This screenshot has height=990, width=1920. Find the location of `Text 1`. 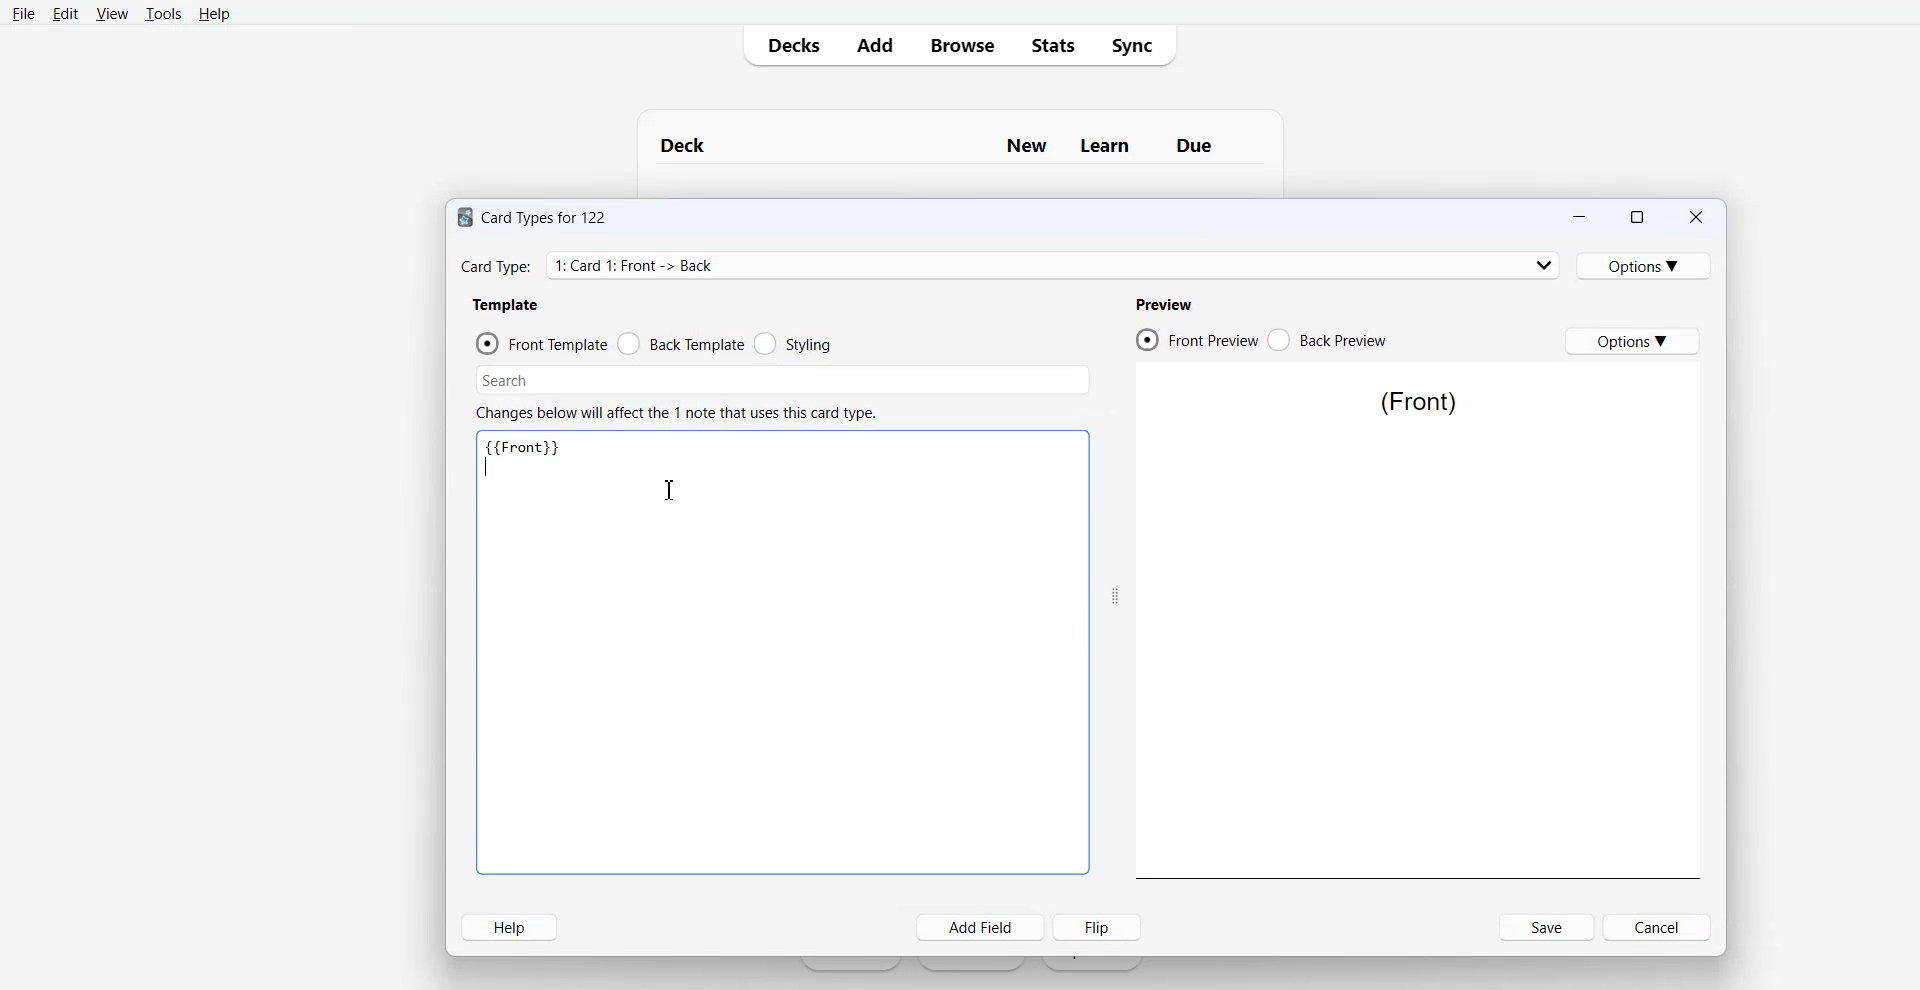

Text 1 is located at coordinates (534, 218).